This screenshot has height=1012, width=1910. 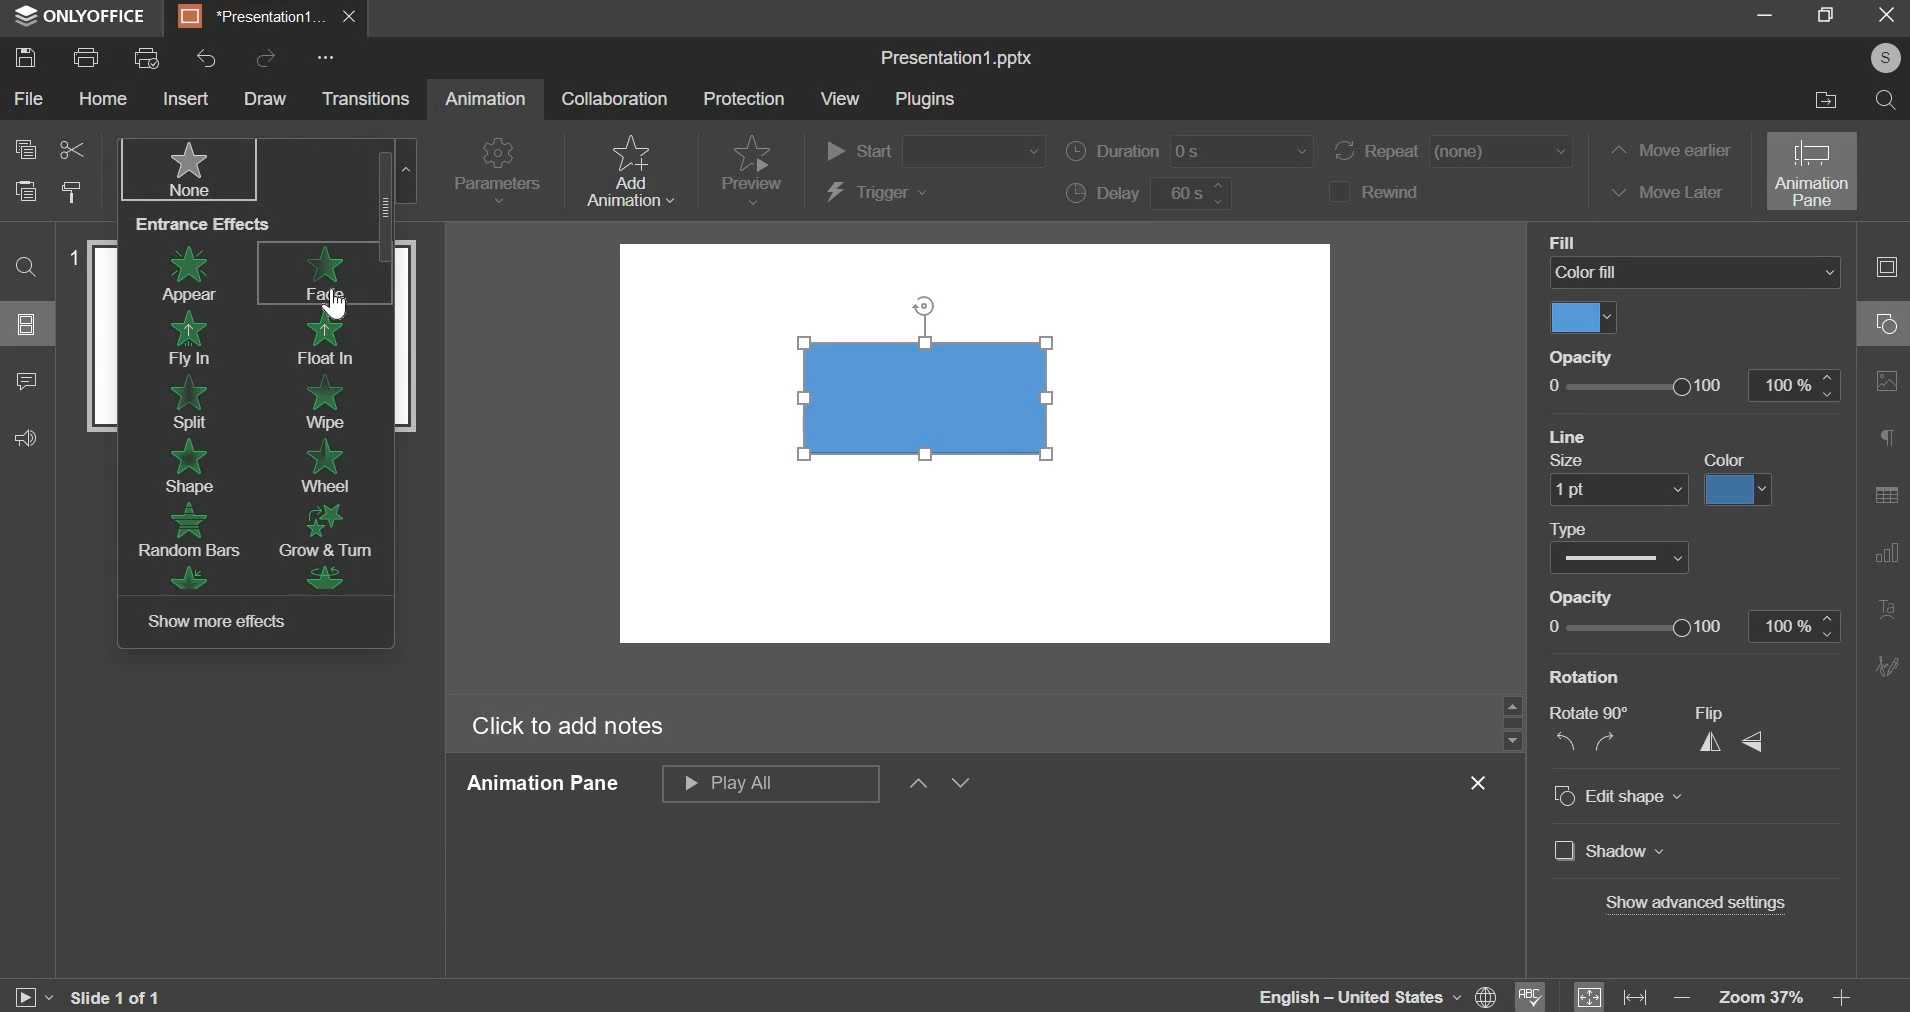 What do you see at coordinates (325, 273) in the screenshot?
I see `fade` at bounding box center [325, 273].